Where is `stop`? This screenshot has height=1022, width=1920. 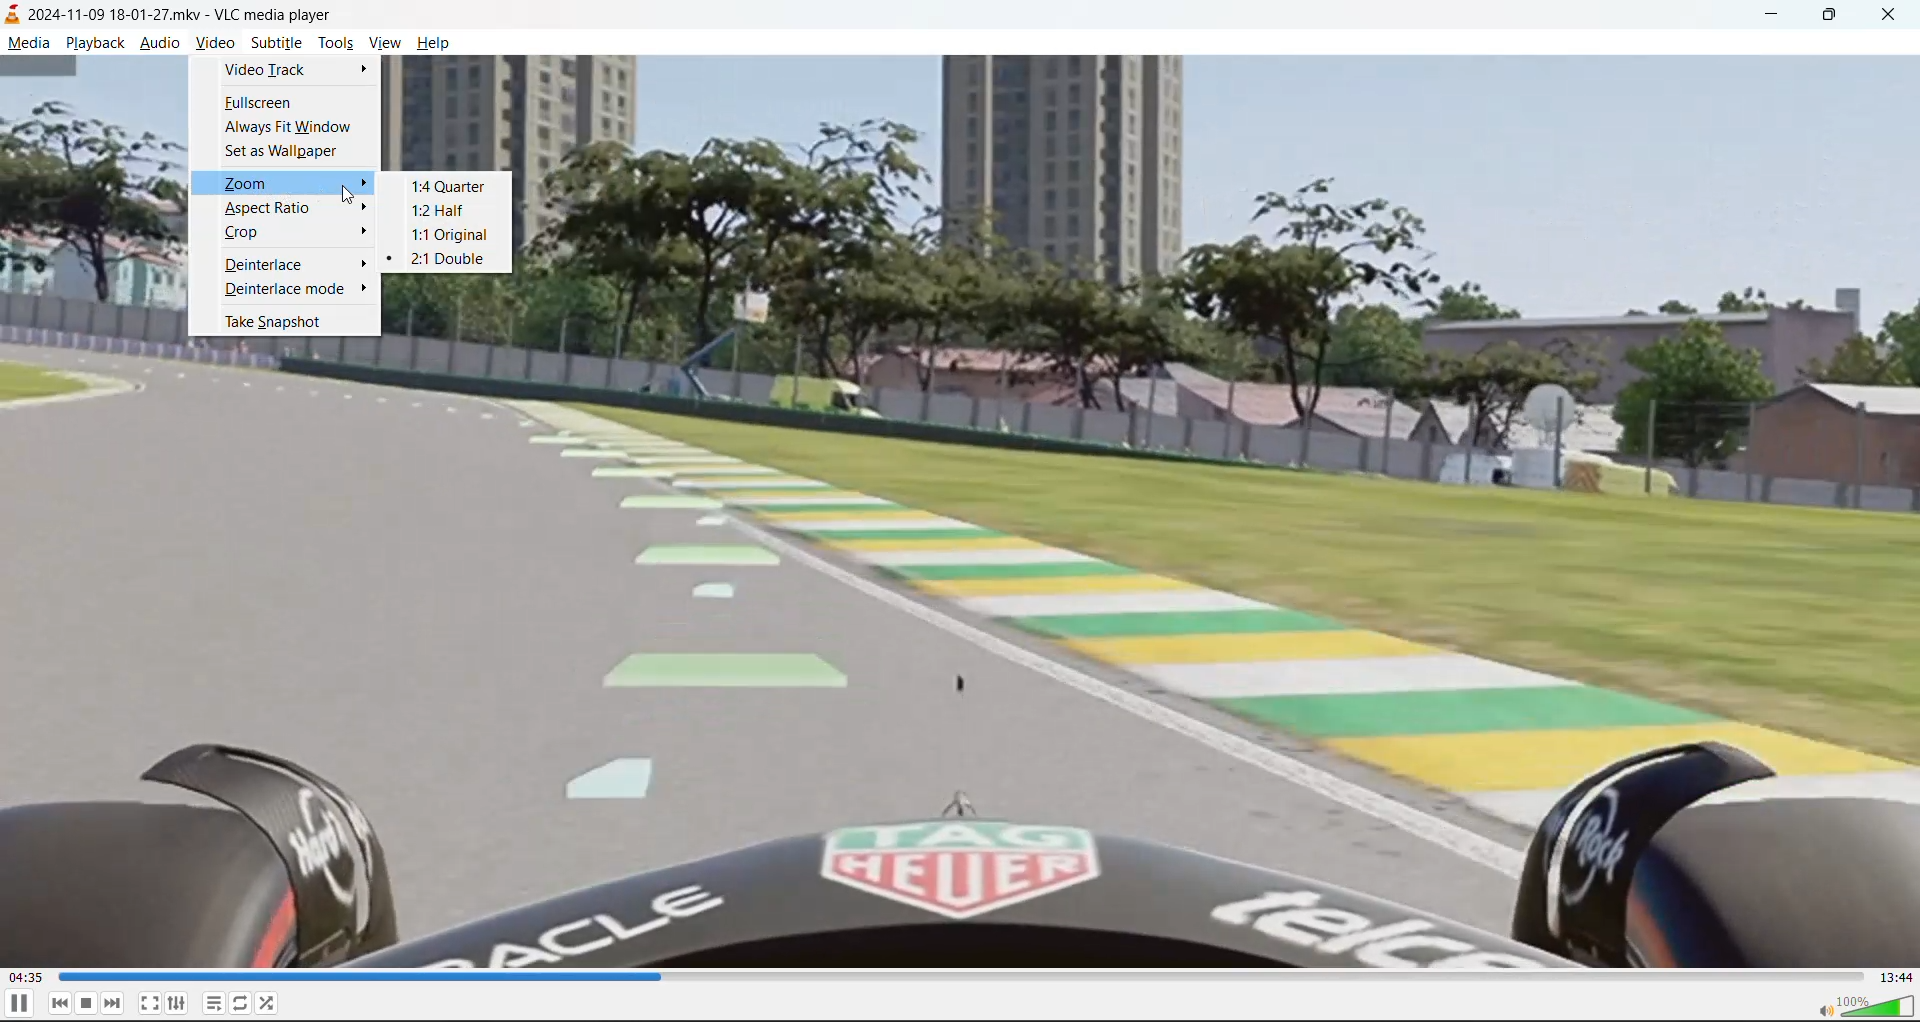 stop is located at coordinates (84, 1004).